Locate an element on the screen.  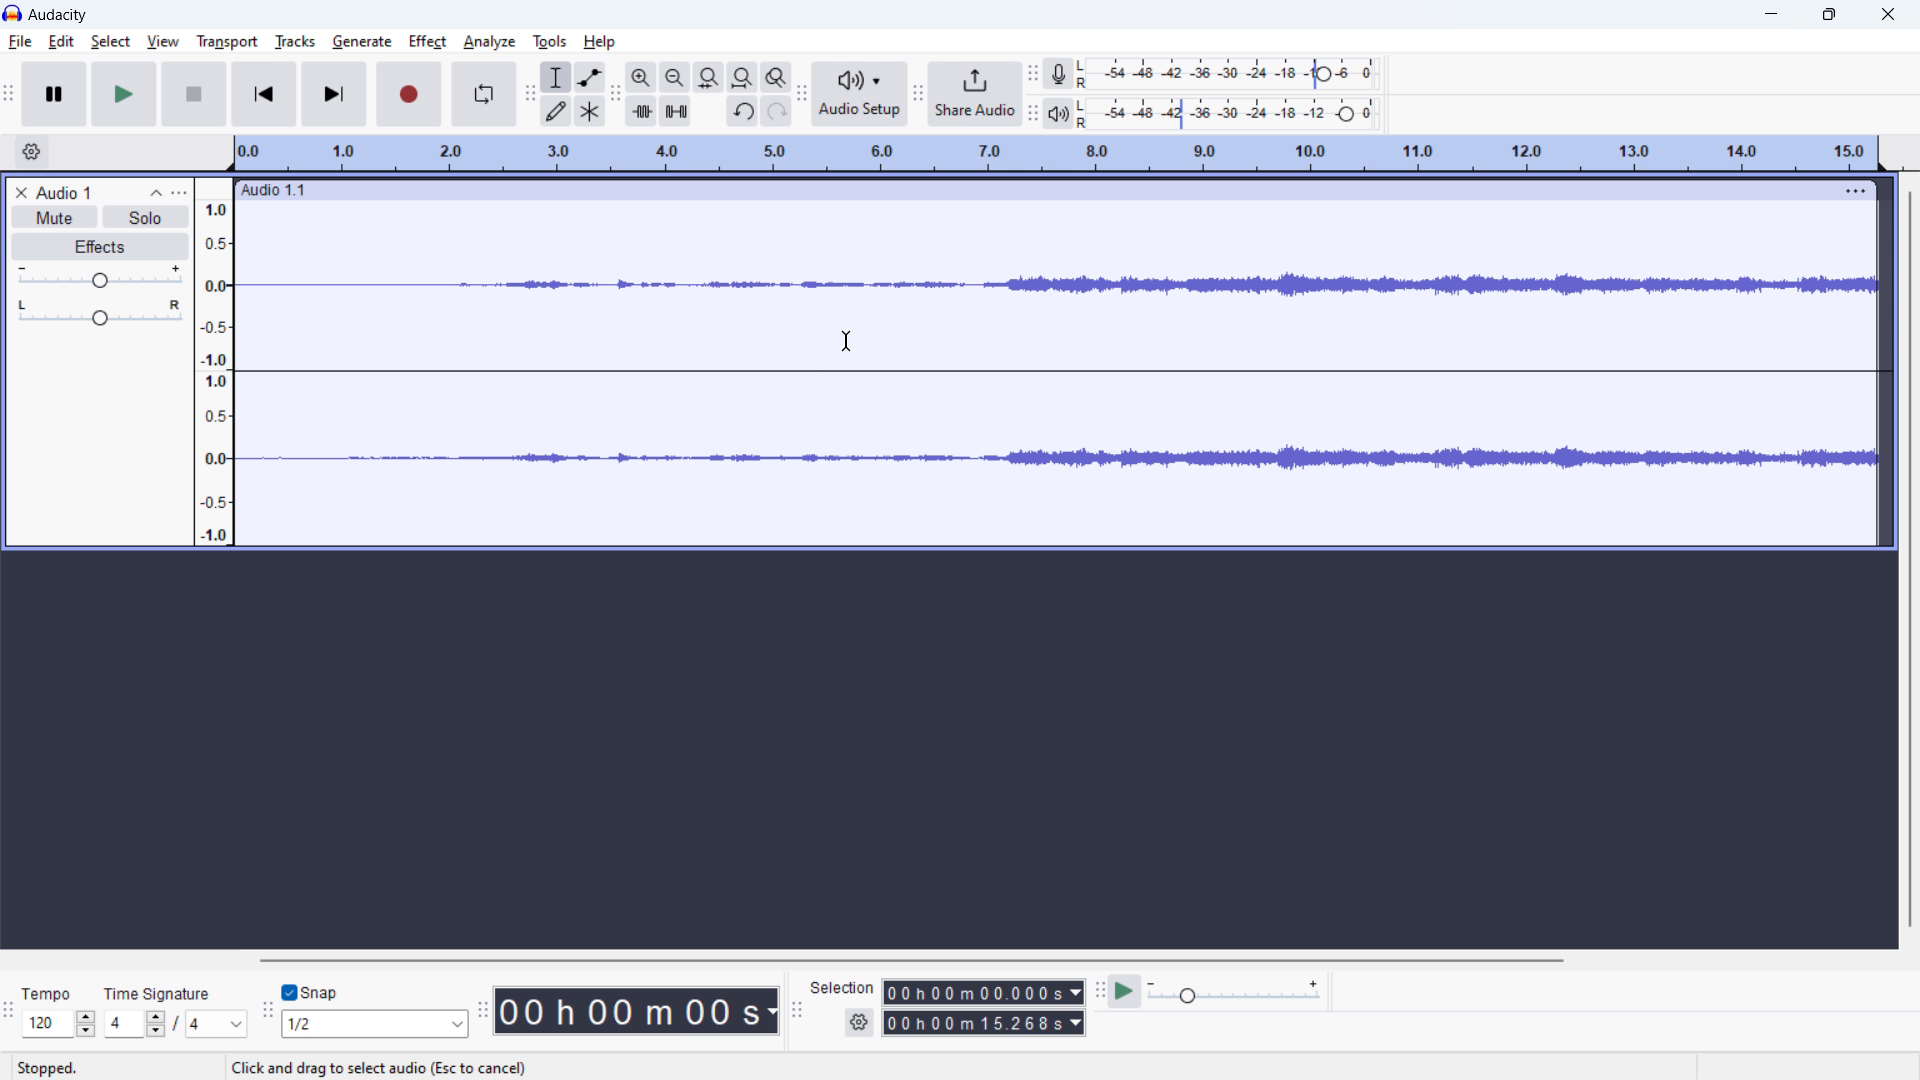
close is located at coordinates (1889, 13).